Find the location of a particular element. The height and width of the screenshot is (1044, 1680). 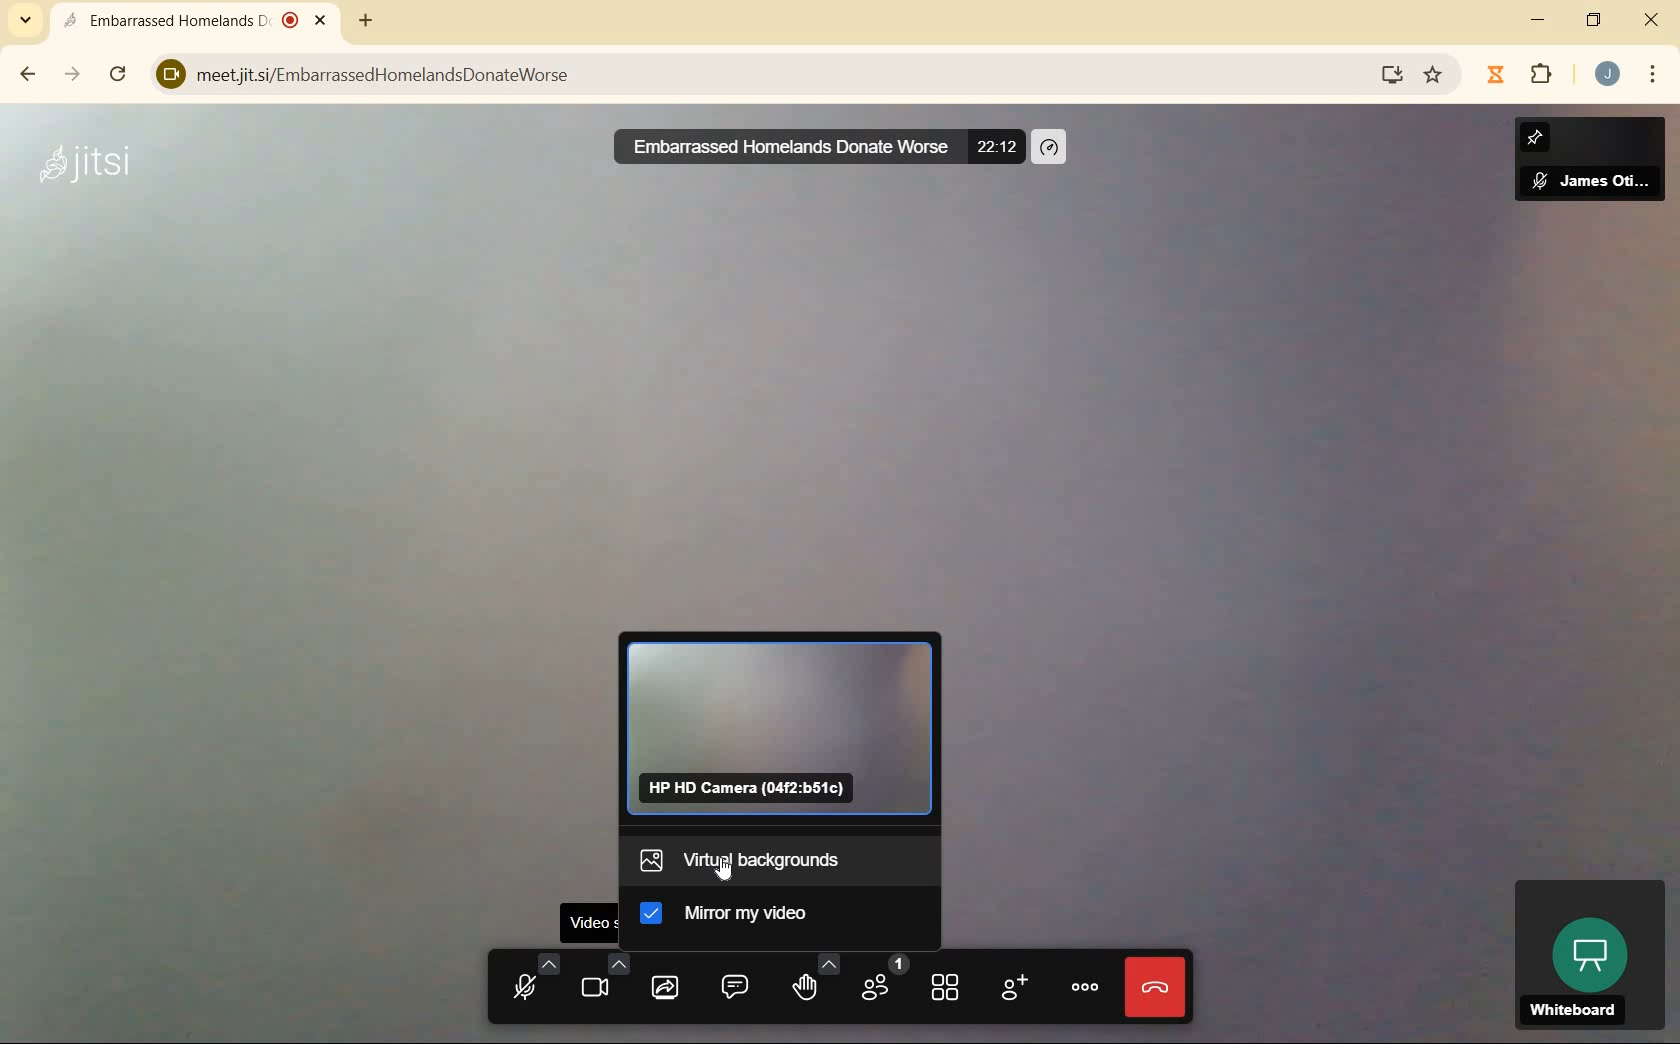

jitsi is located at coordinates (86, 174).